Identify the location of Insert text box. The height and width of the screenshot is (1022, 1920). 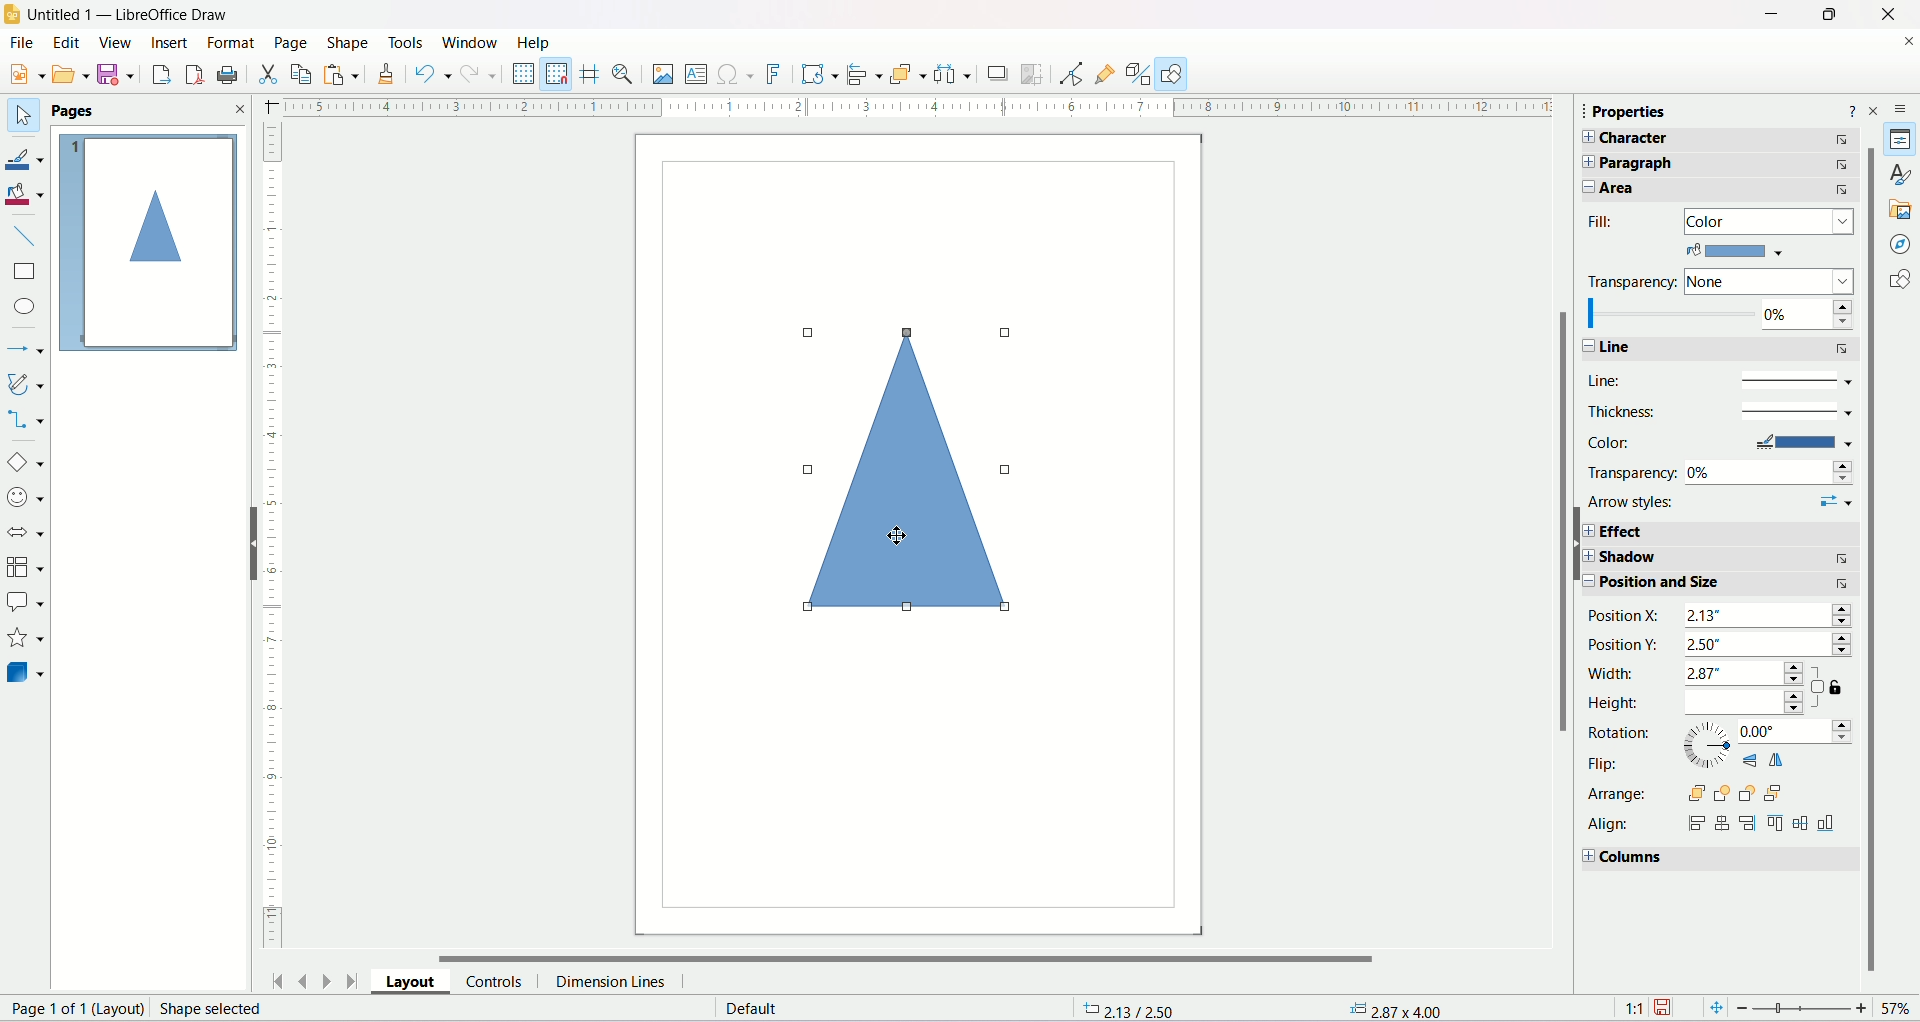
(696, 72).